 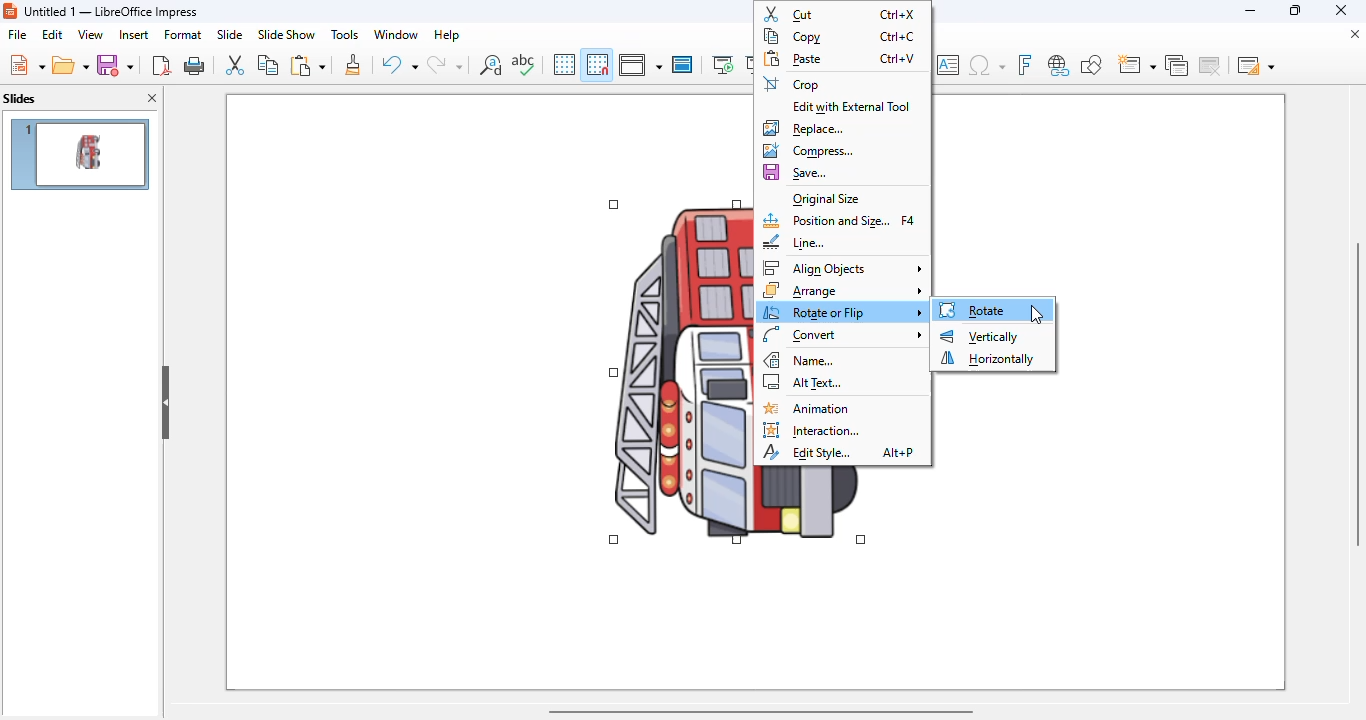 What do you see at coordinates (843, 14) in the screenshot?
I see `cut` at bounding box center [843, 14].